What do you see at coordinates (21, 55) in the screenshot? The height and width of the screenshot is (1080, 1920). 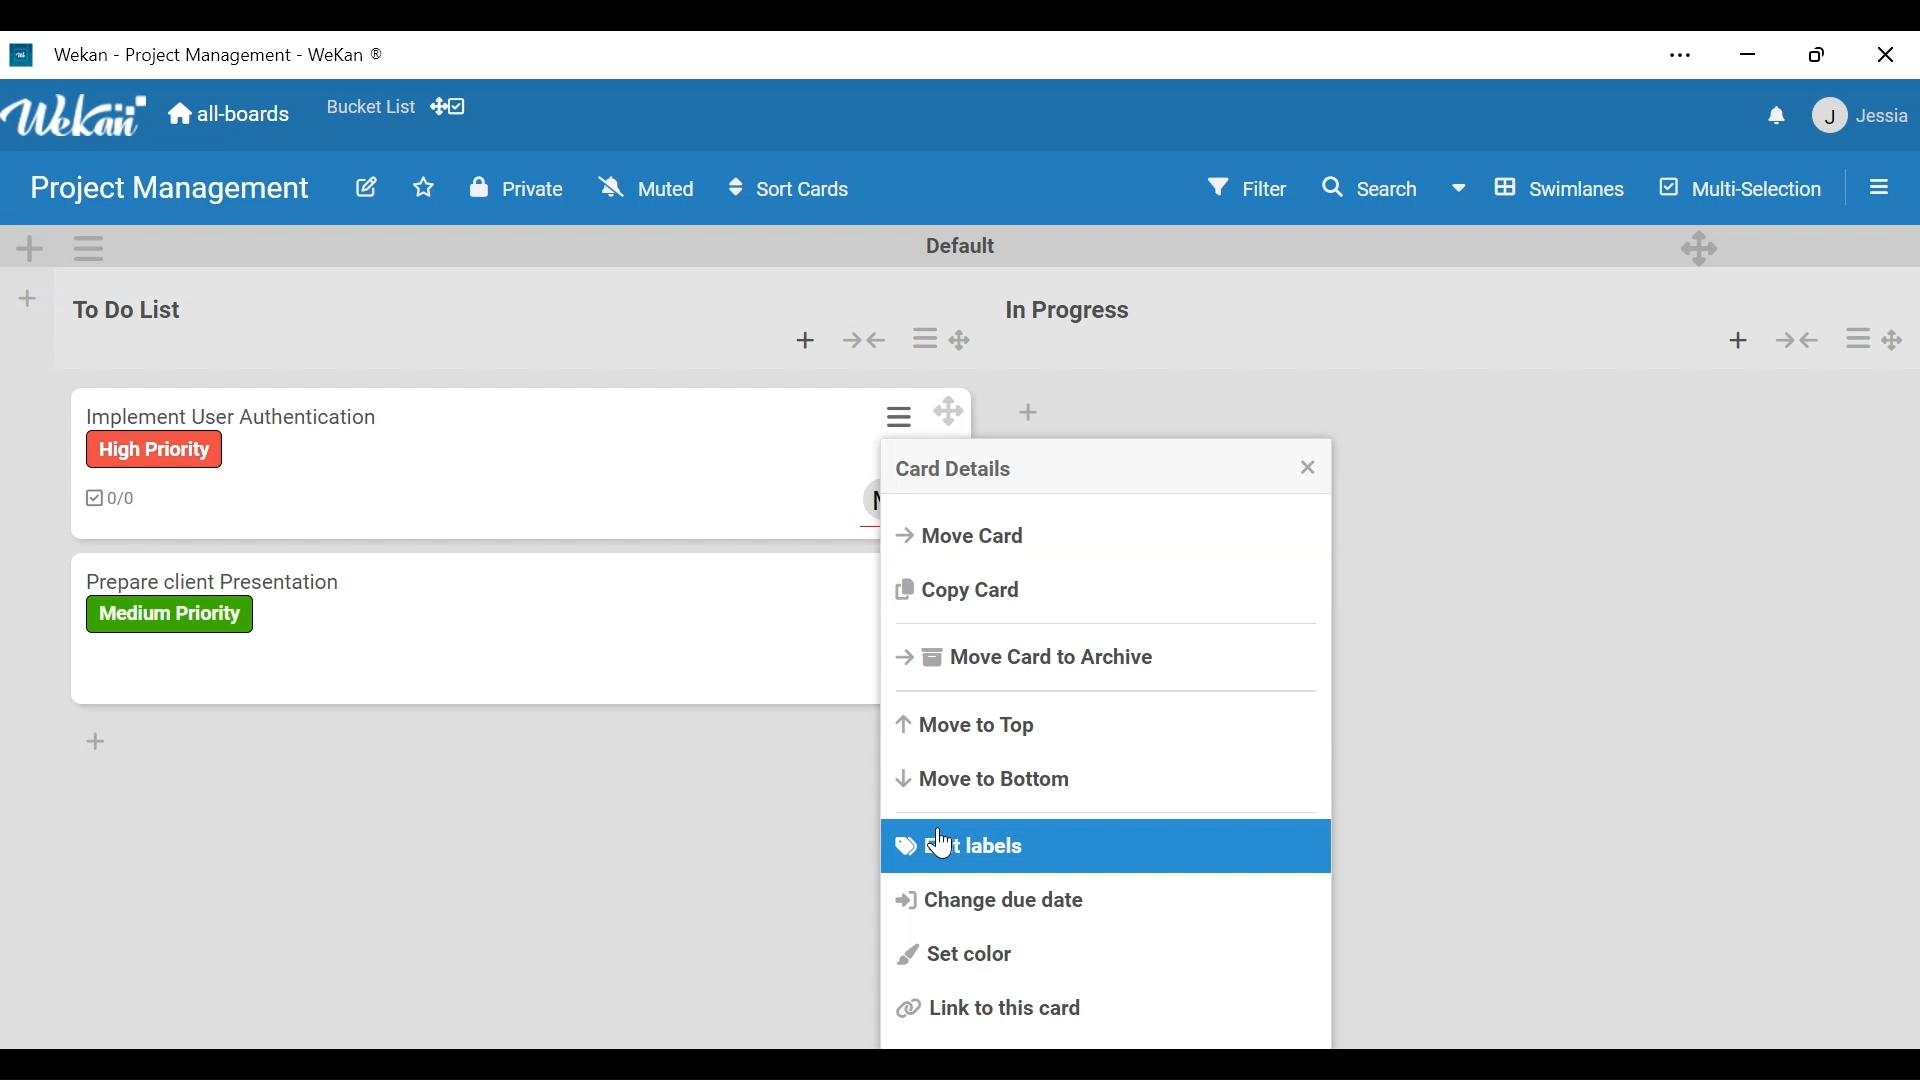 I see `Software logo` at bounding box center [21, 55].